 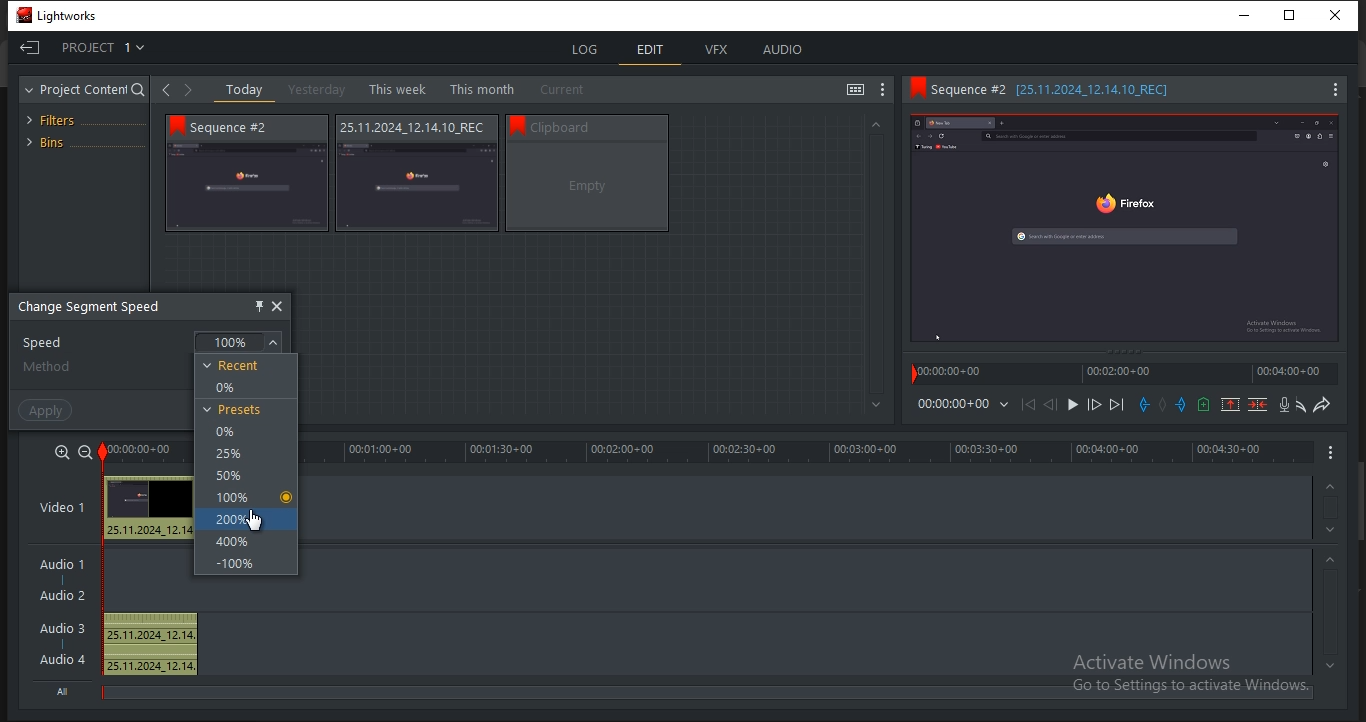 I want to click on Dropdown arrow, so click(x=279, y=342).